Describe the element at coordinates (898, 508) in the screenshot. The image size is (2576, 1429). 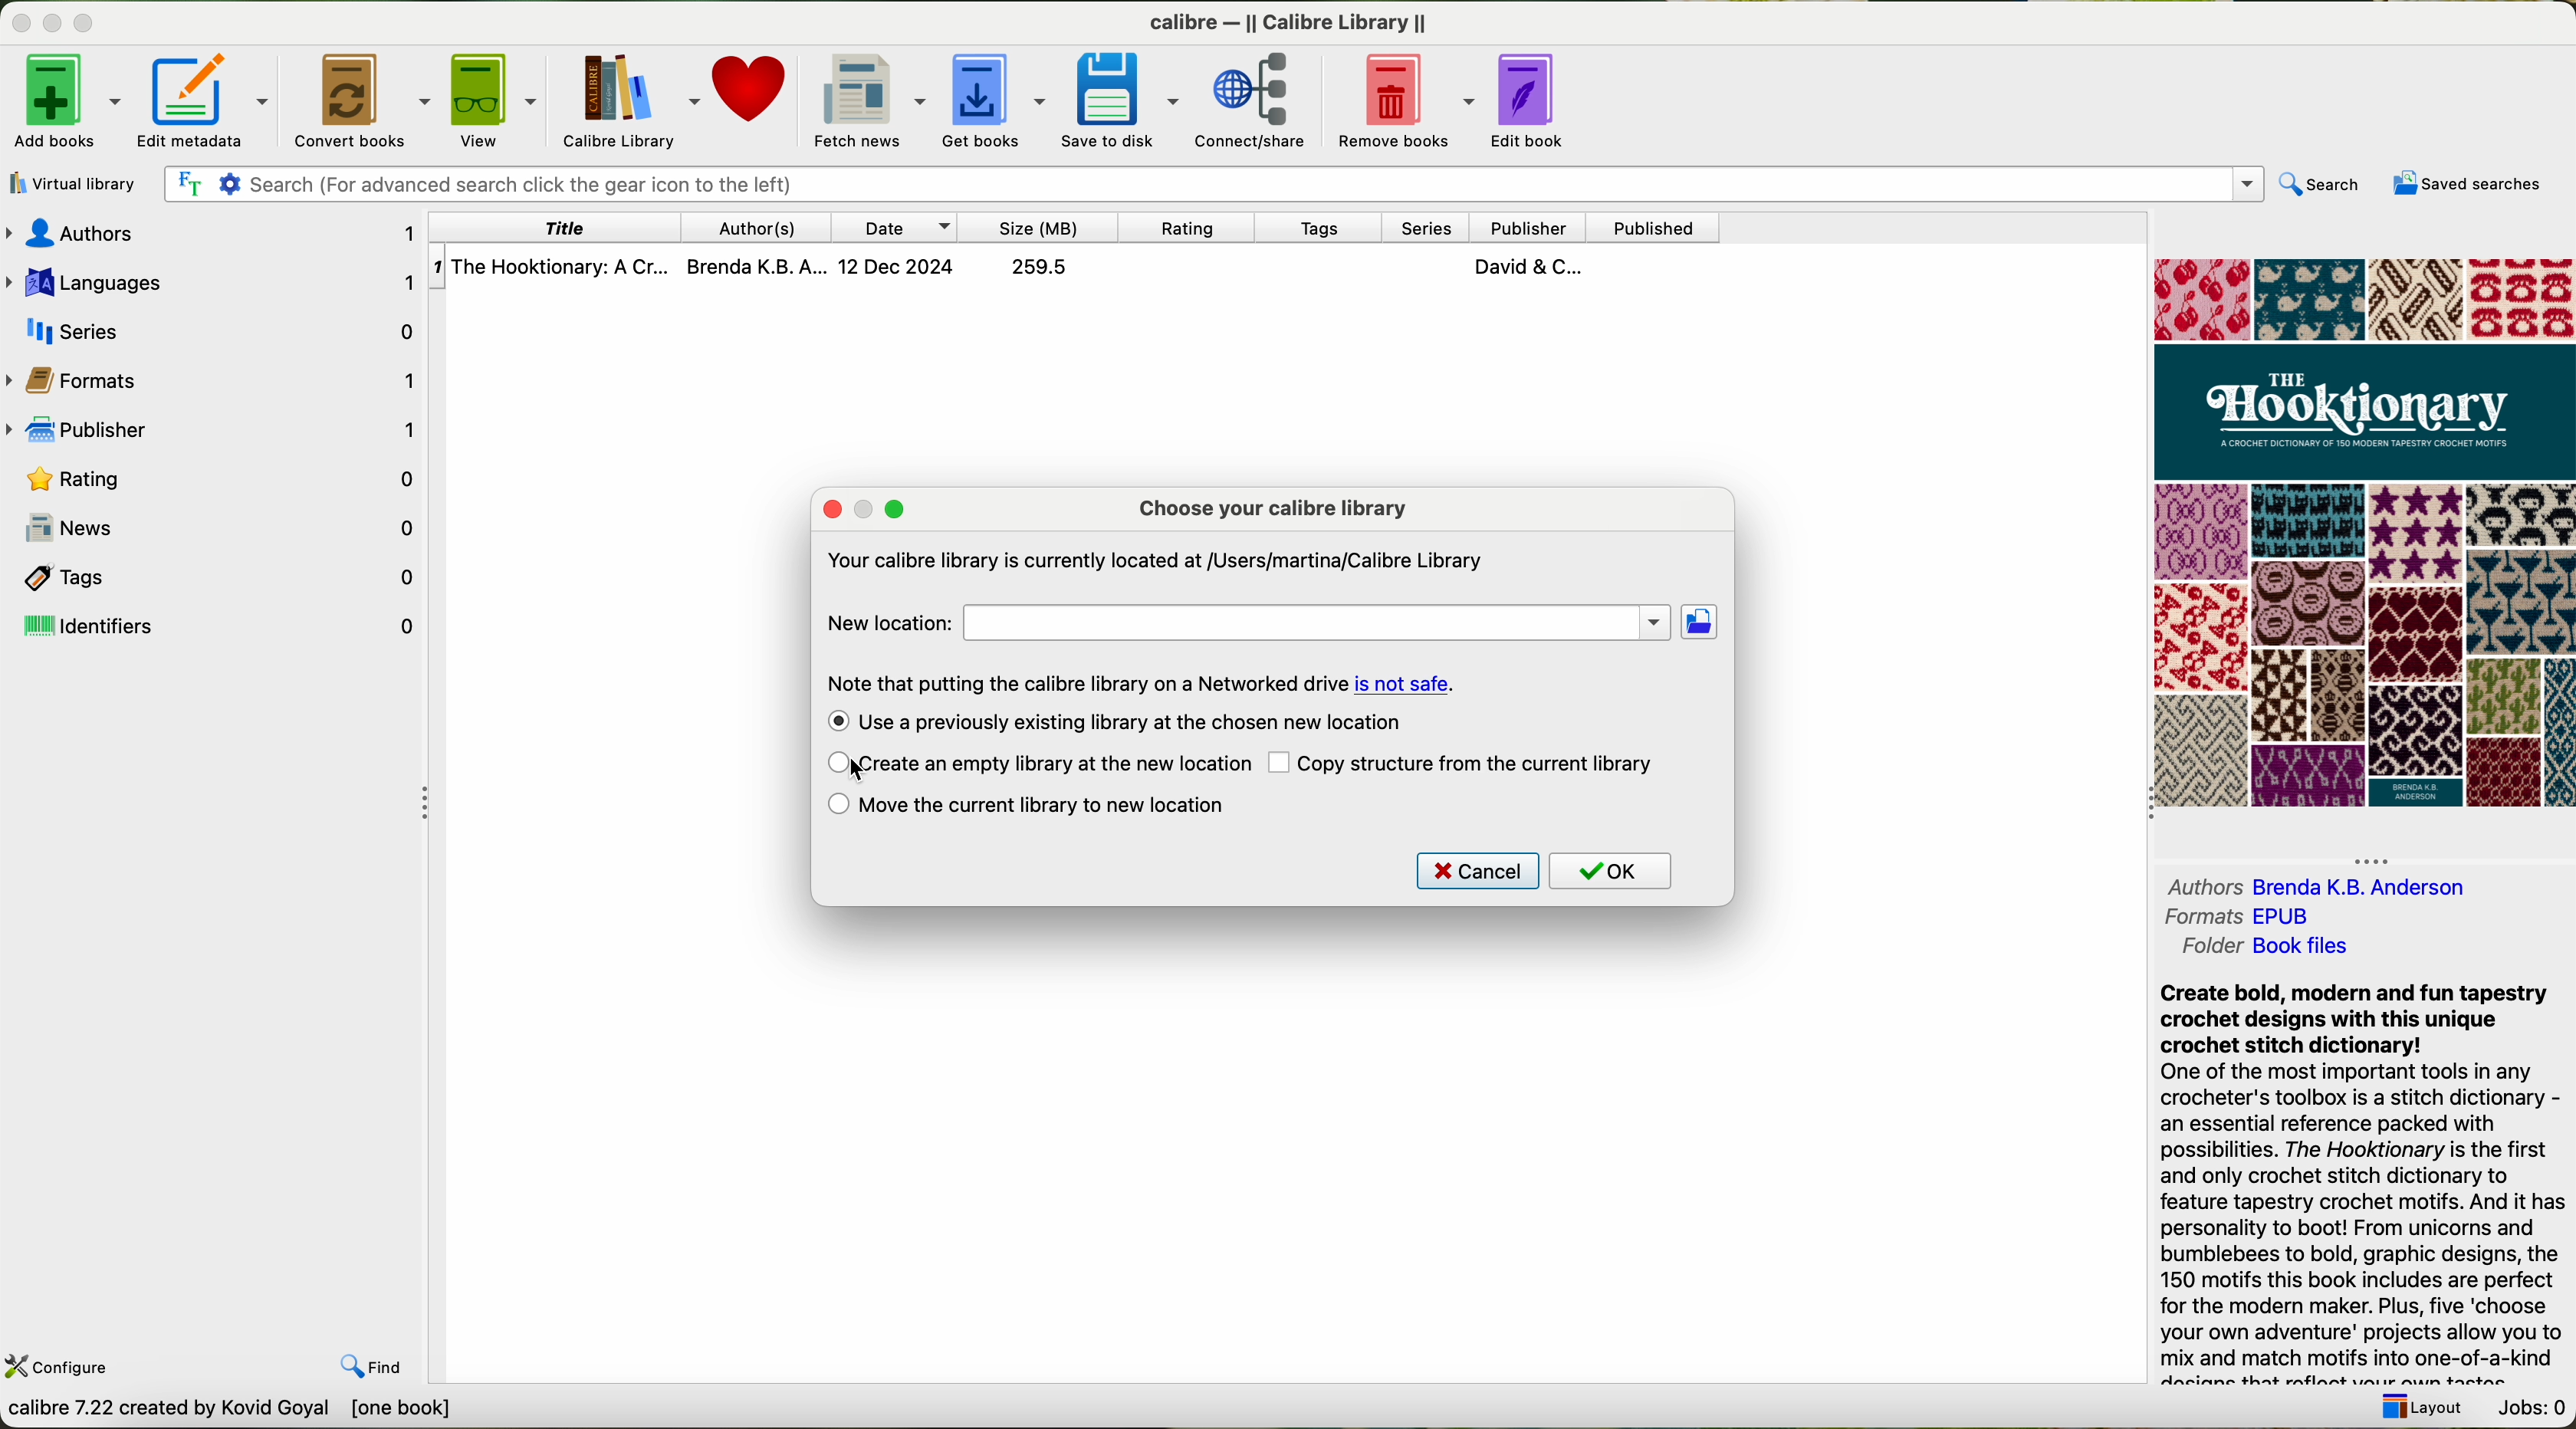
I see `maximize popup` at that location.